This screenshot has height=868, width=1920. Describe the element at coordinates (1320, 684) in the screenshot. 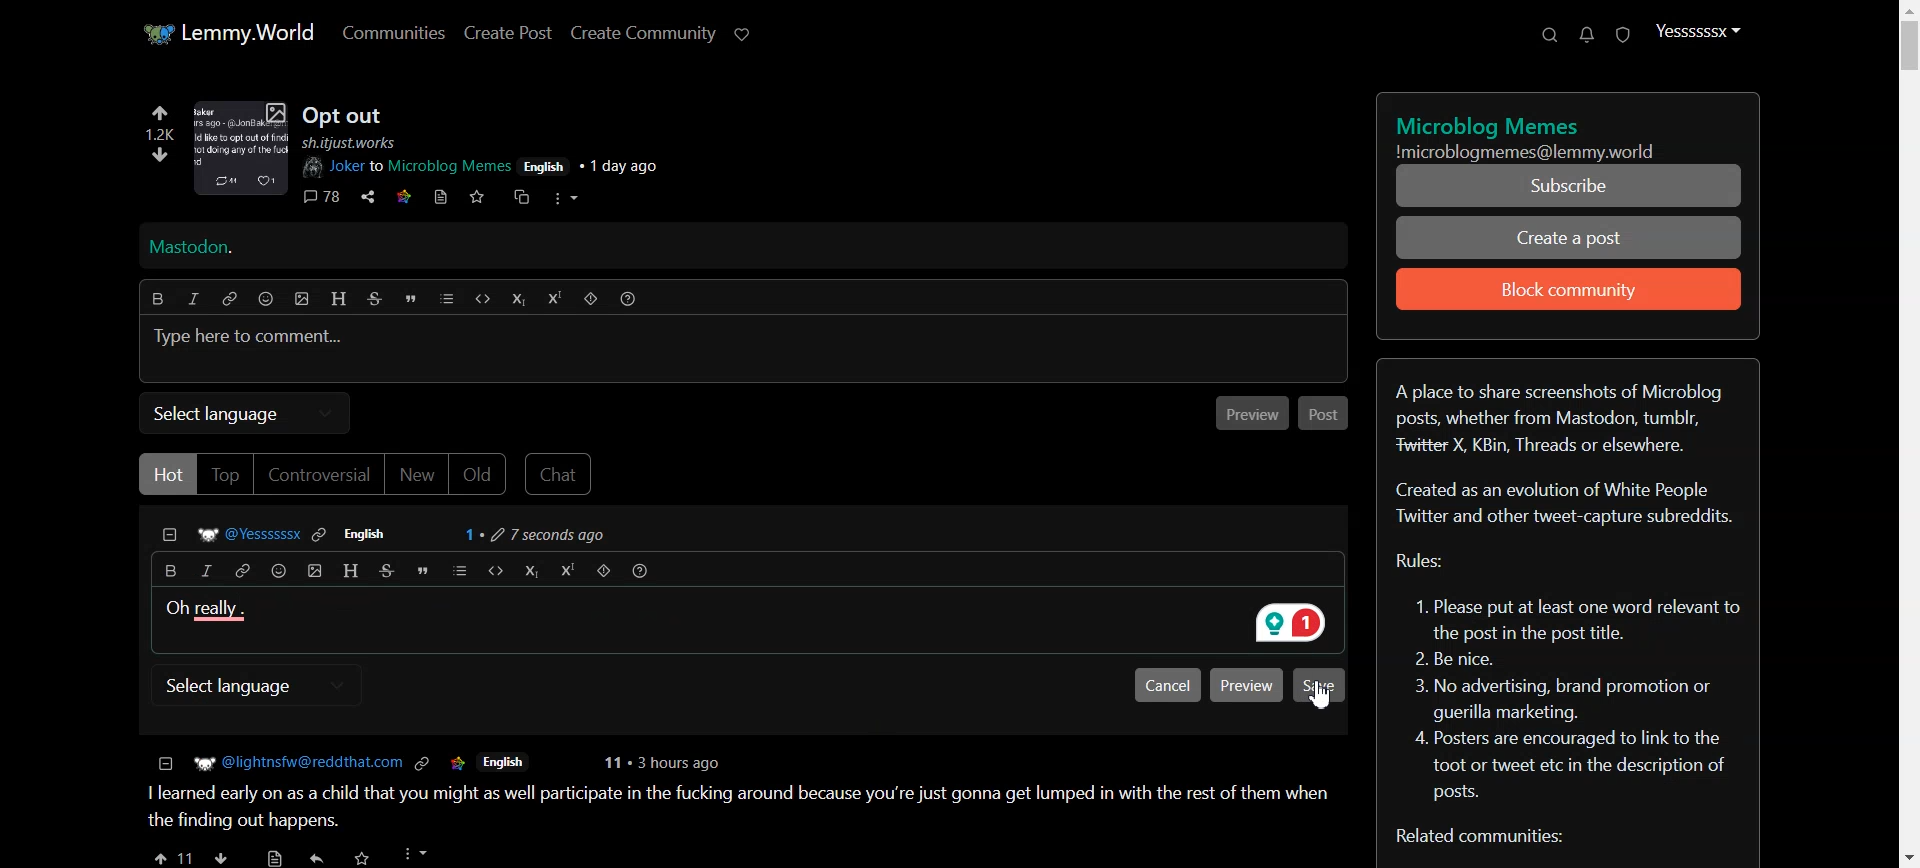

I see `Save` at that location.